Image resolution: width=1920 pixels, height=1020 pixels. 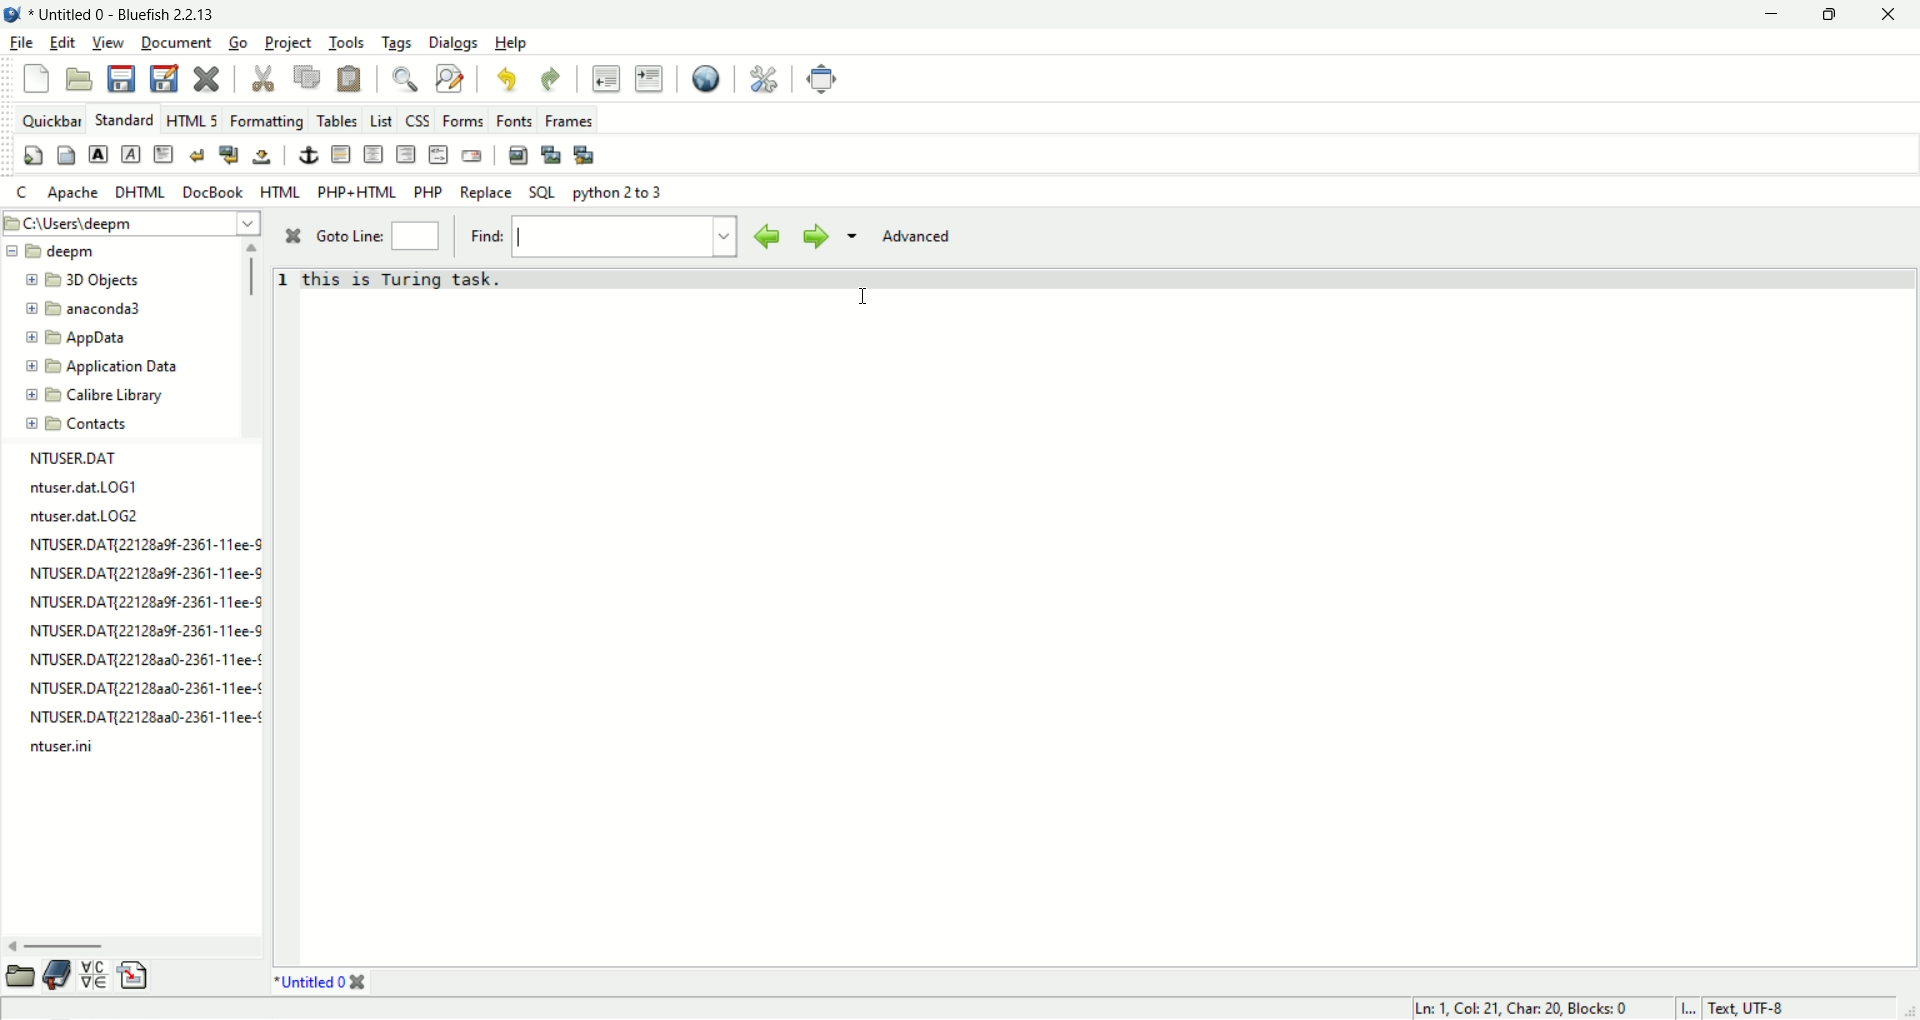 I want to click on New file, so click(x=35, y=78).